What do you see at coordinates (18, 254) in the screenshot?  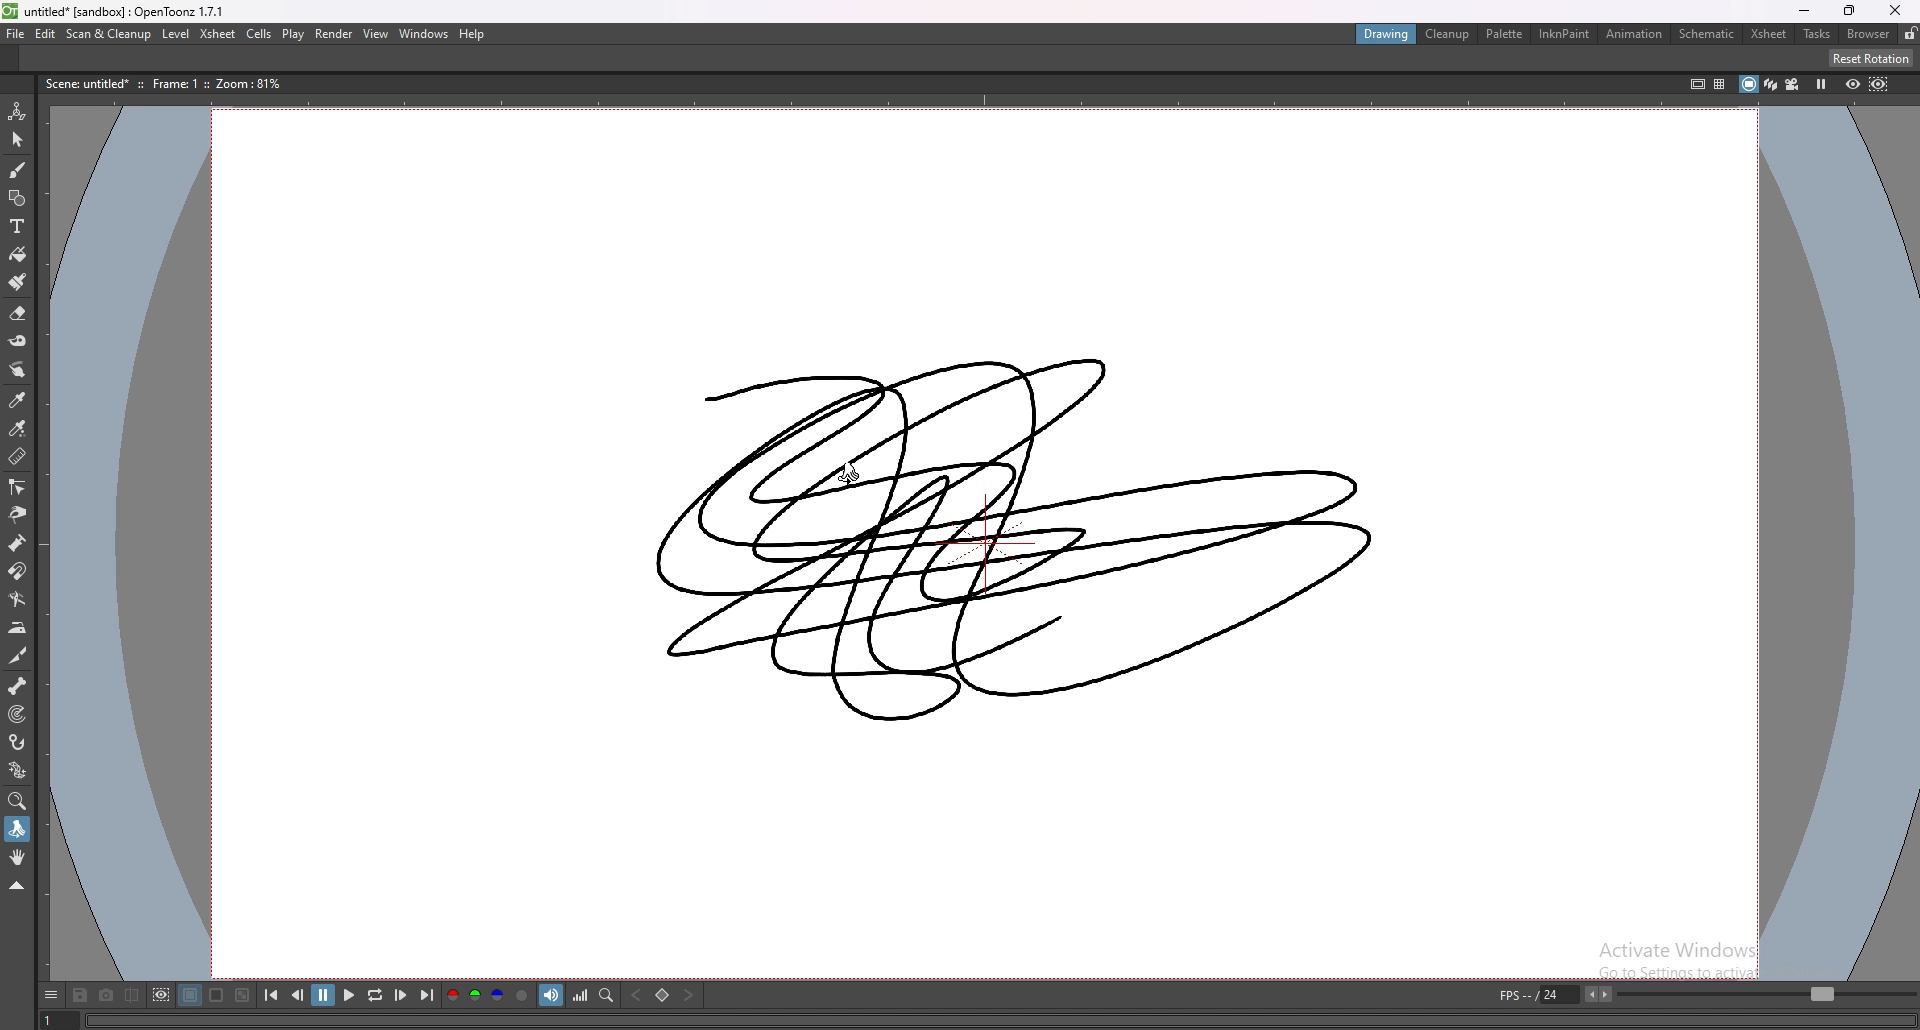 I see `paint tool` at bounding box center [18, 254].